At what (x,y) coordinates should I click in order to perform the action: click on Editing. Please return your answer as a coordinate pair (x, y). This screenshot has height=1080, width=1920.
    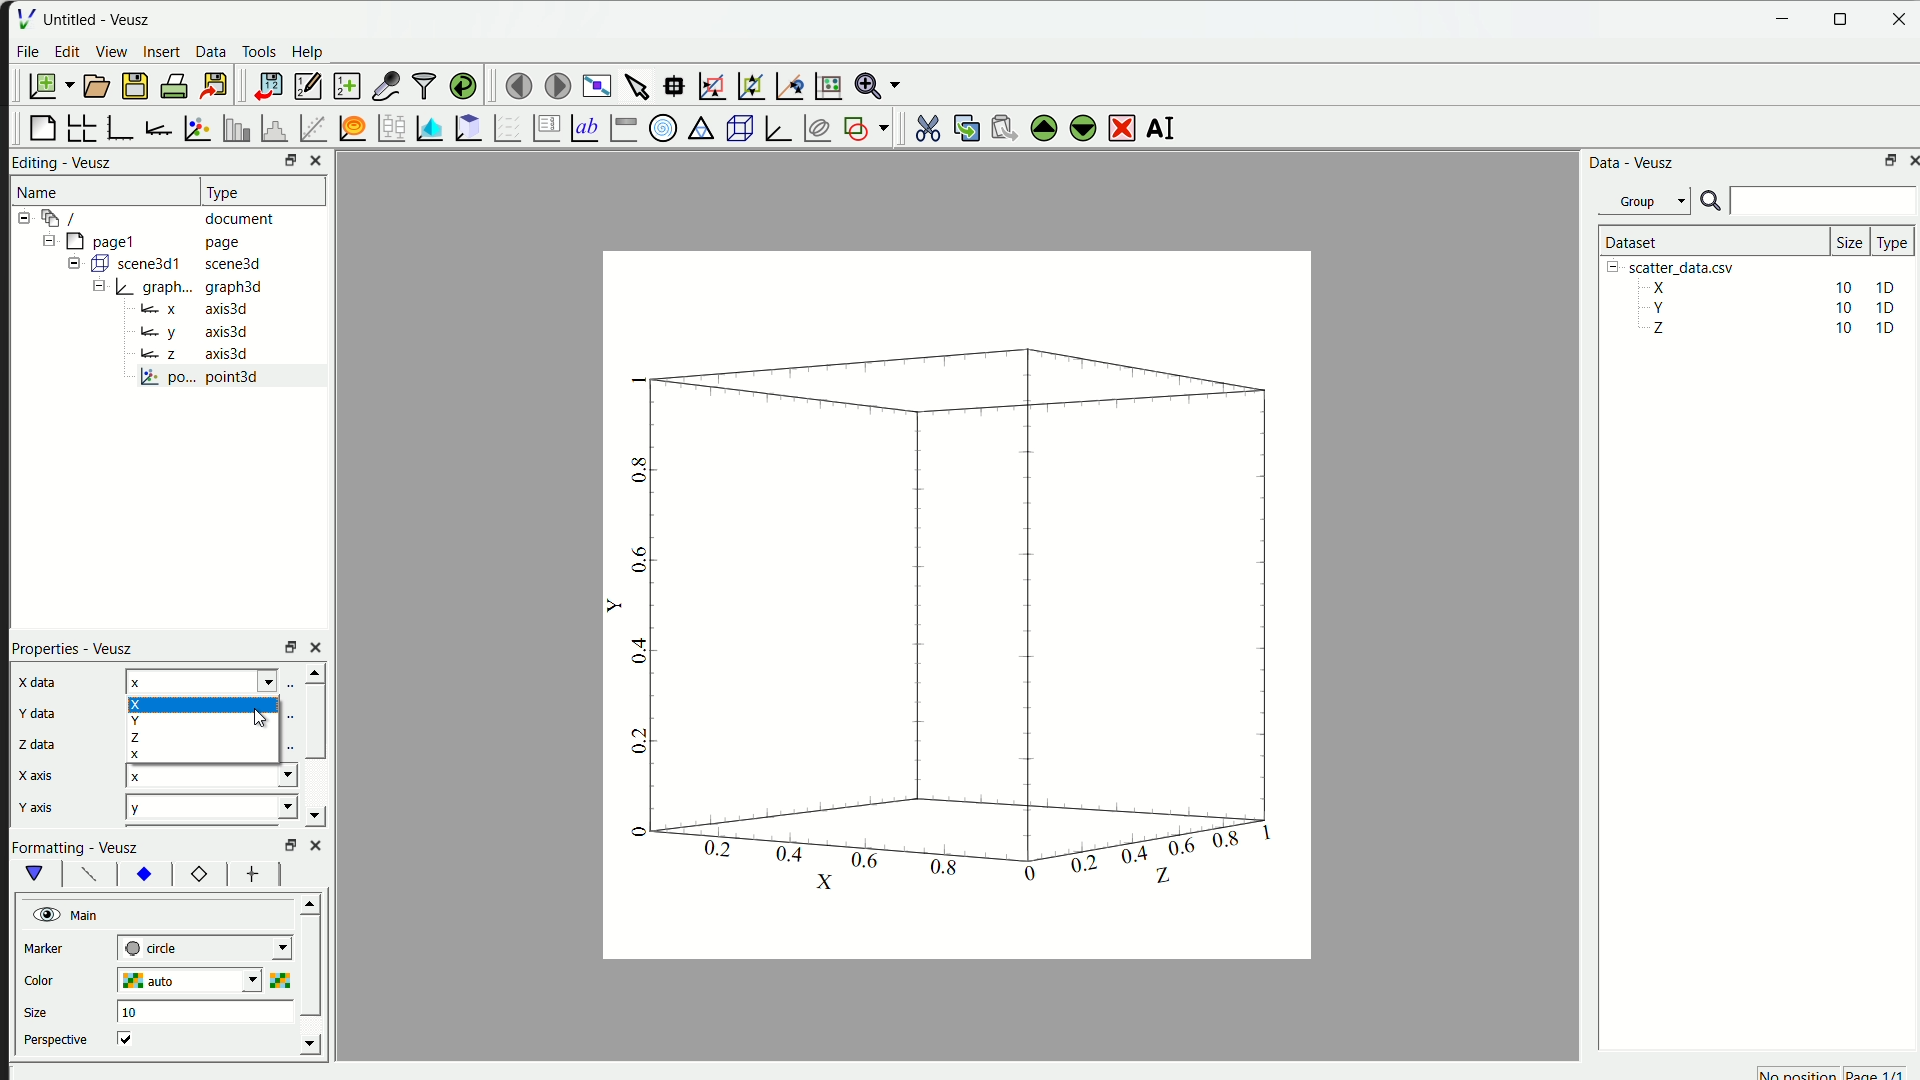
    Looking at the image, I should click on (36, 161).